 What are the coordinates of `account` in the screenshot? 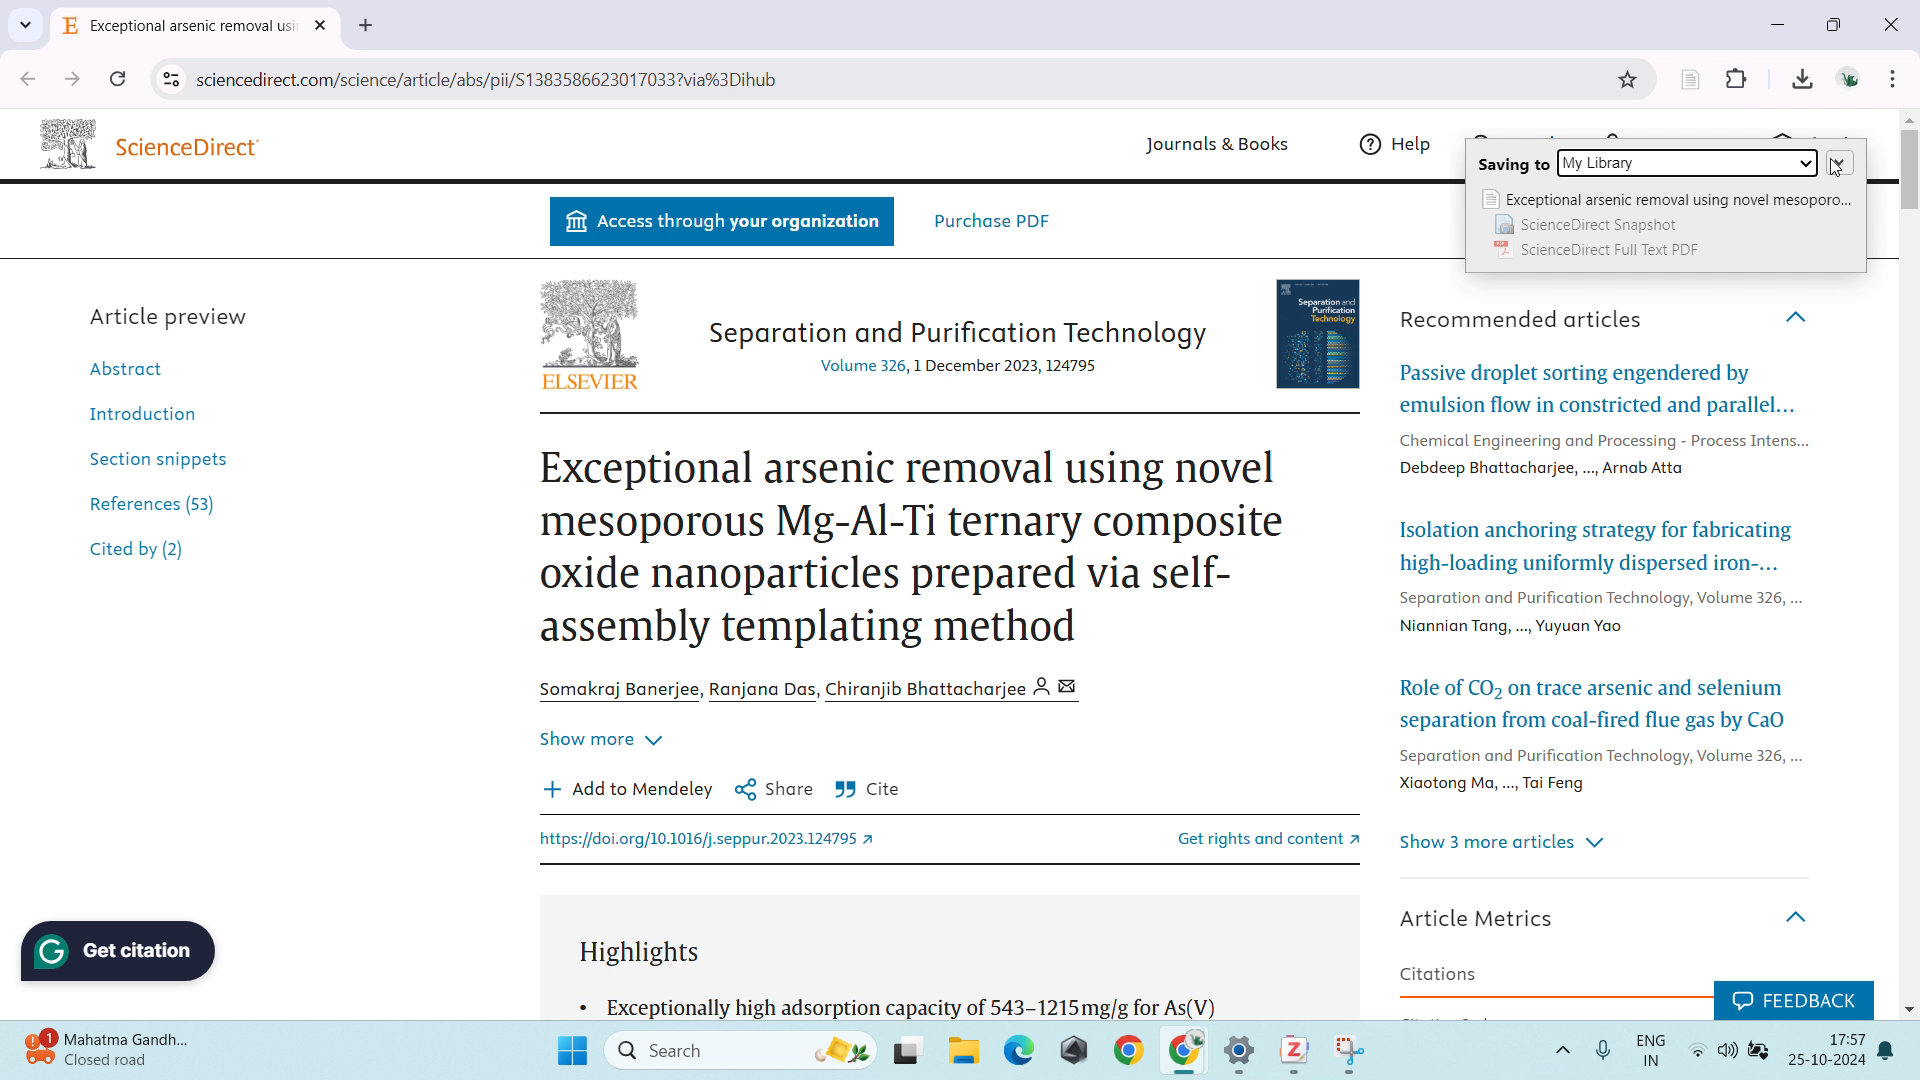 It's located at (1848, 77).